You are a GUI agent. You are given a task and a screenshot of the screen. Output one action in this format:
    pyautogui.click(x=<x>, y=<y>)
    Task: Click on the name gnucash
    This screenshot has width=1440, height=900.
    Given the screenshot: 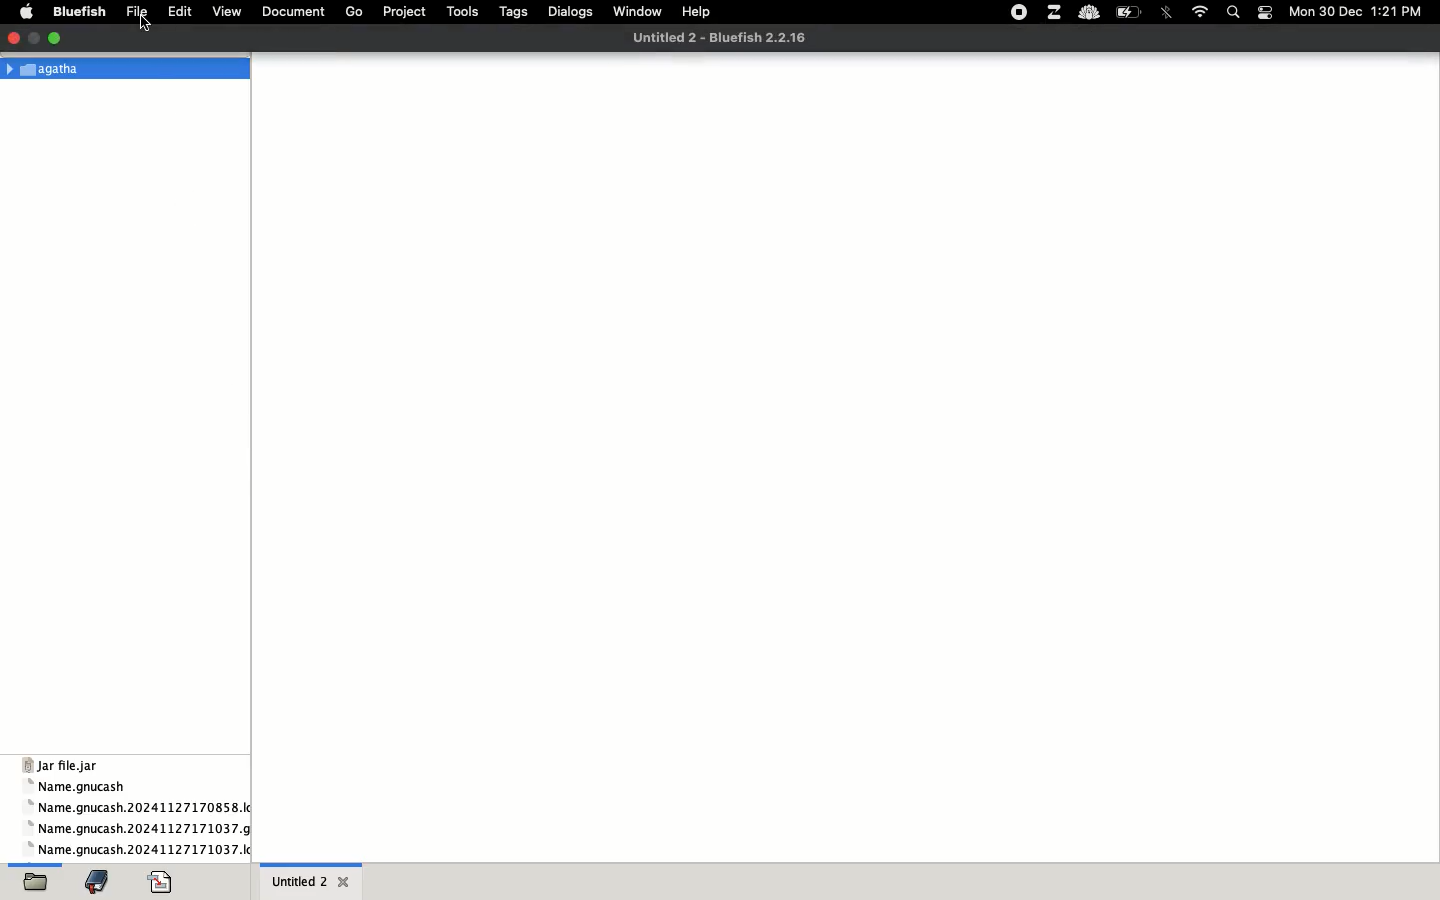 What is the action you would take?
    pyautogui.click(x=76, y=787)
    